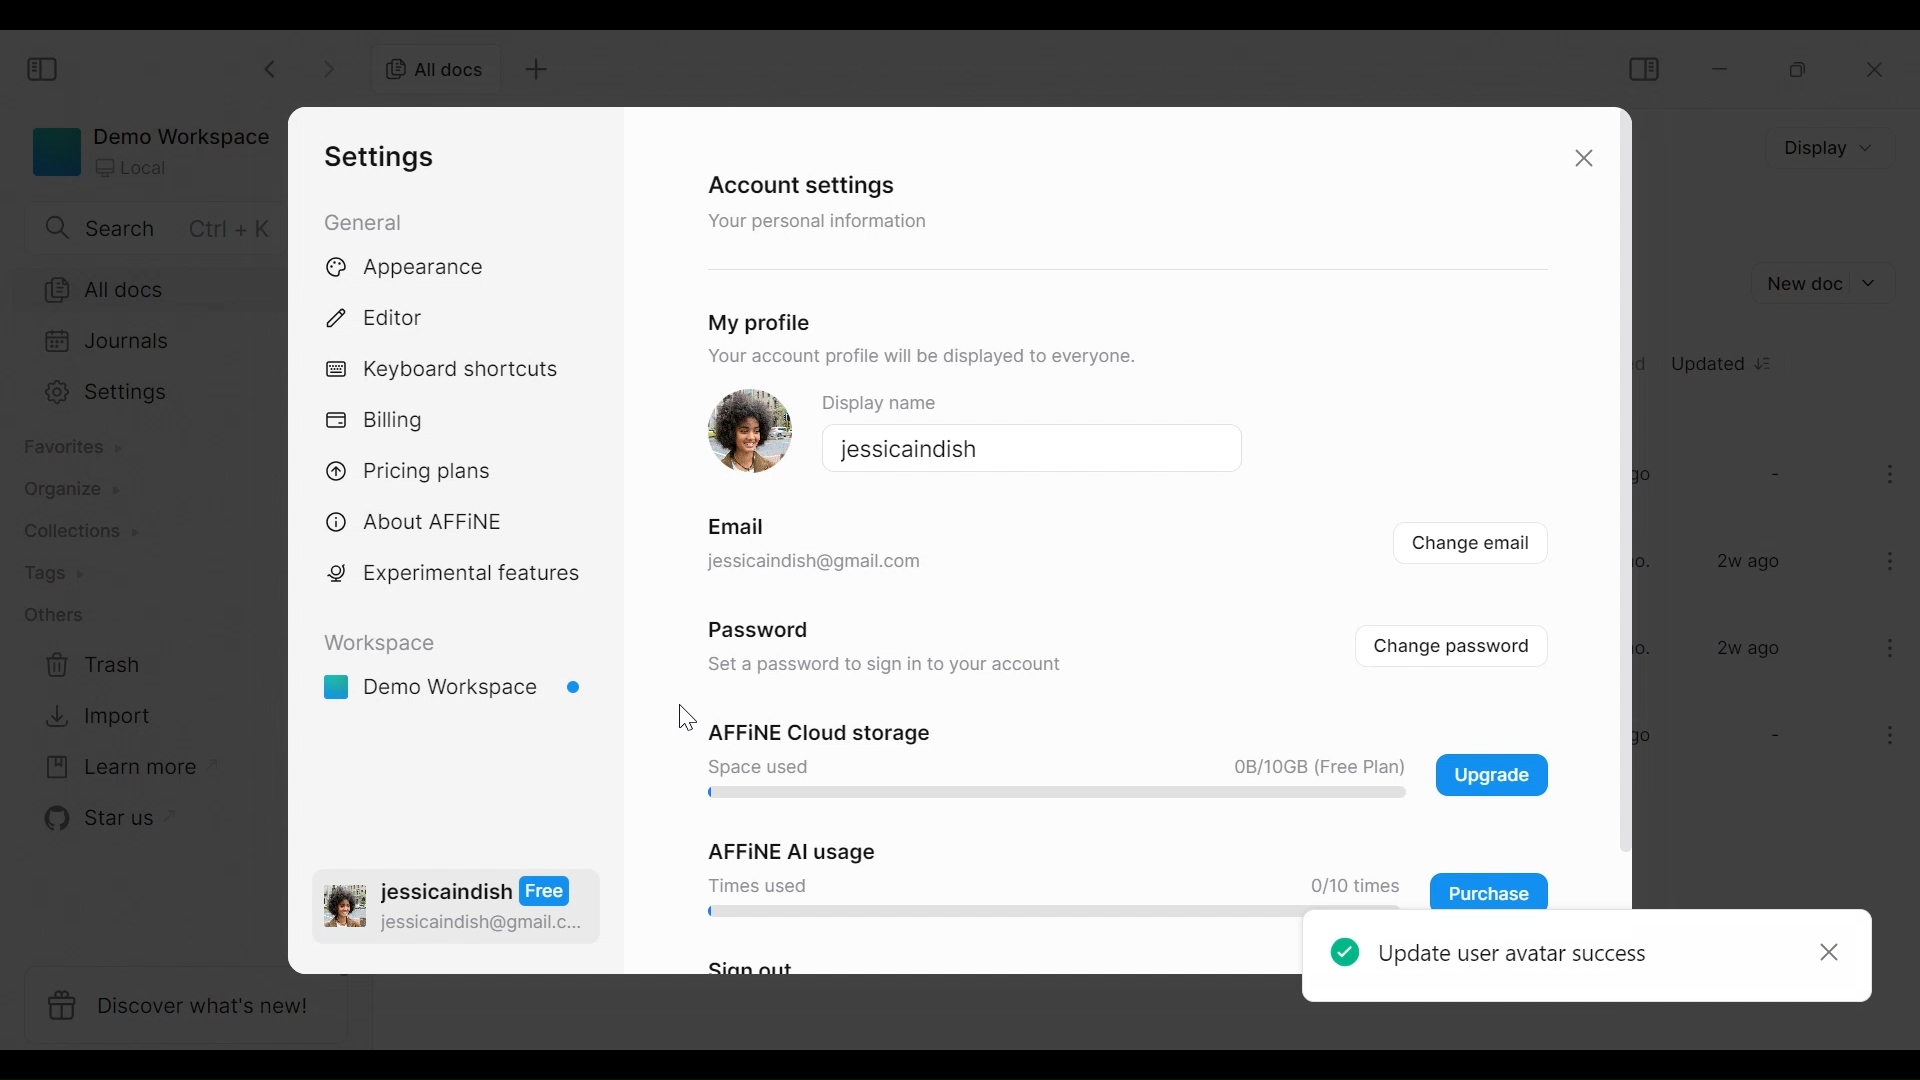 Image resolution: width=1920 pixels, height=1080 pixels. What do you see at coordinates (1466, 644) in the screenshot?
I see `Change password` at bounding box center [1466, 644].